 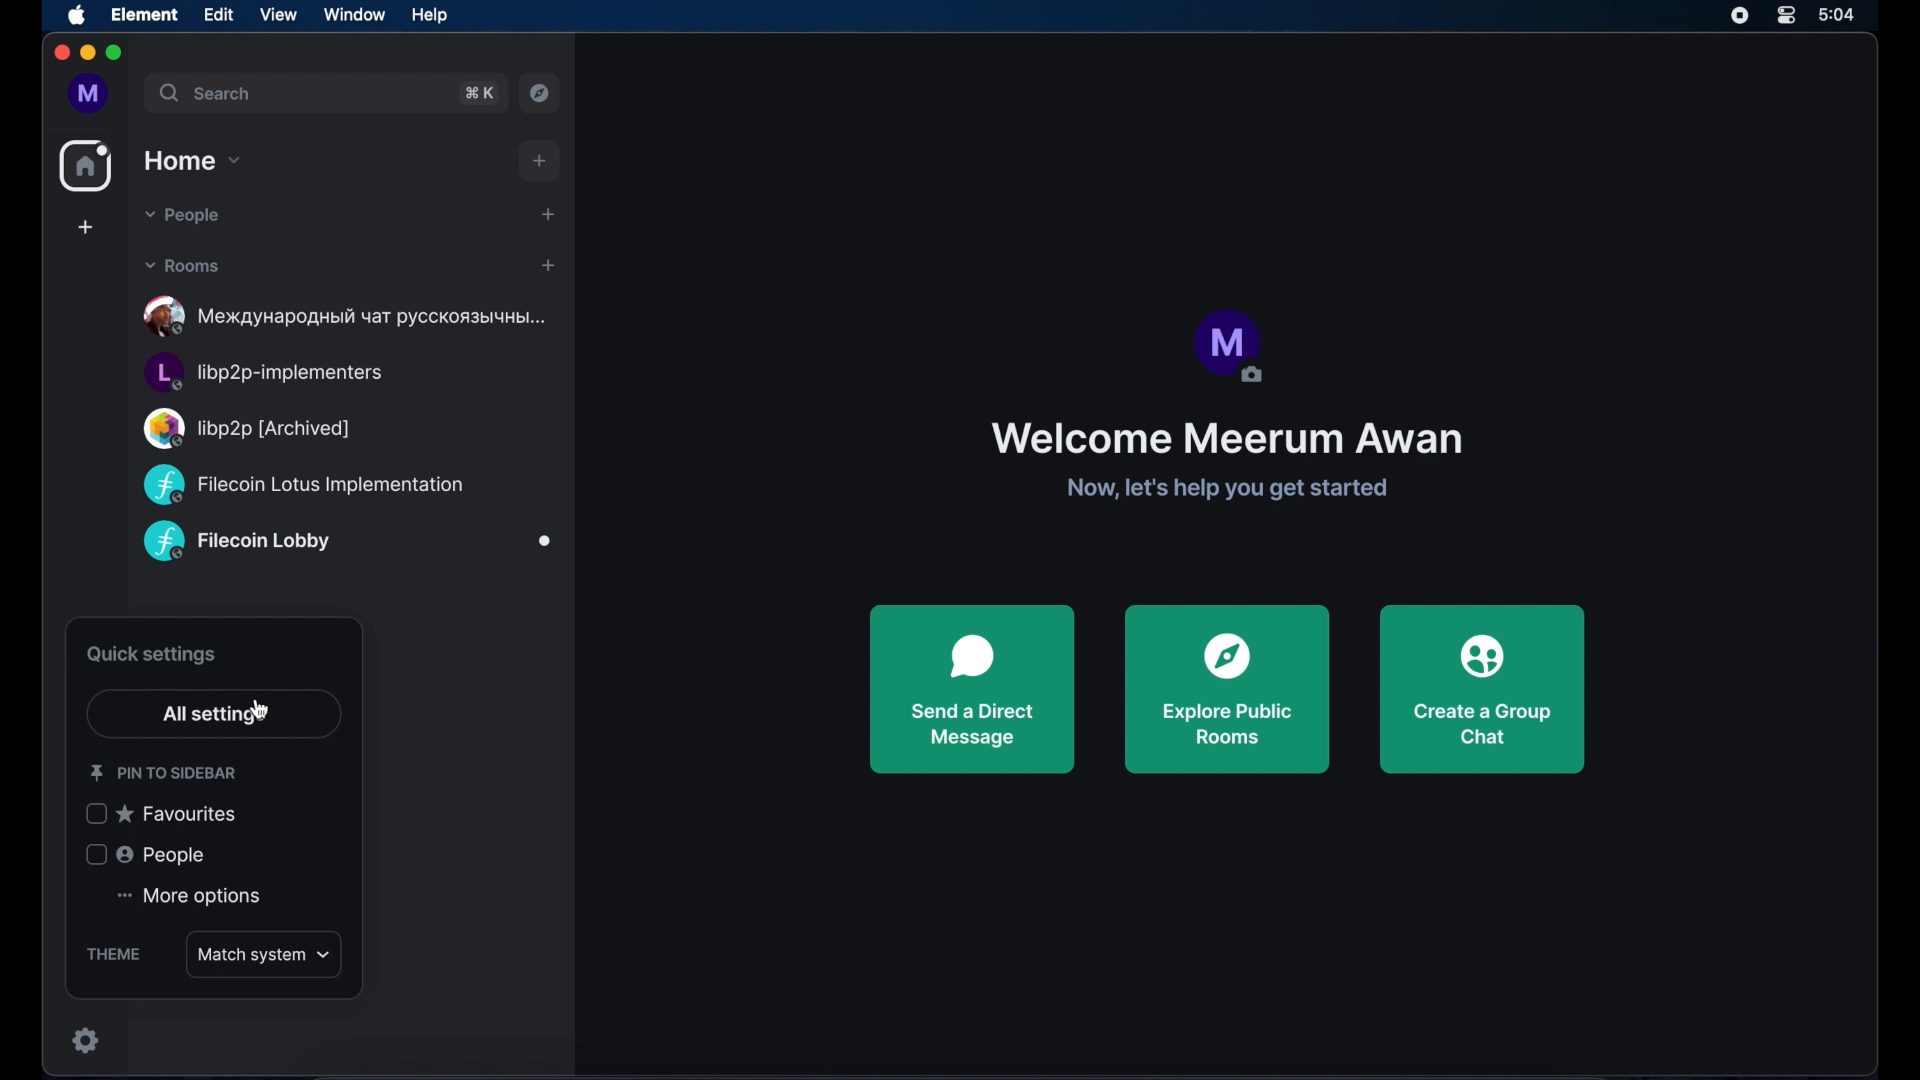 What do you see at coordinates (1229, 489) in the screenshot?
I see `now  lets help you get started` at bounding box center [1229, 489].